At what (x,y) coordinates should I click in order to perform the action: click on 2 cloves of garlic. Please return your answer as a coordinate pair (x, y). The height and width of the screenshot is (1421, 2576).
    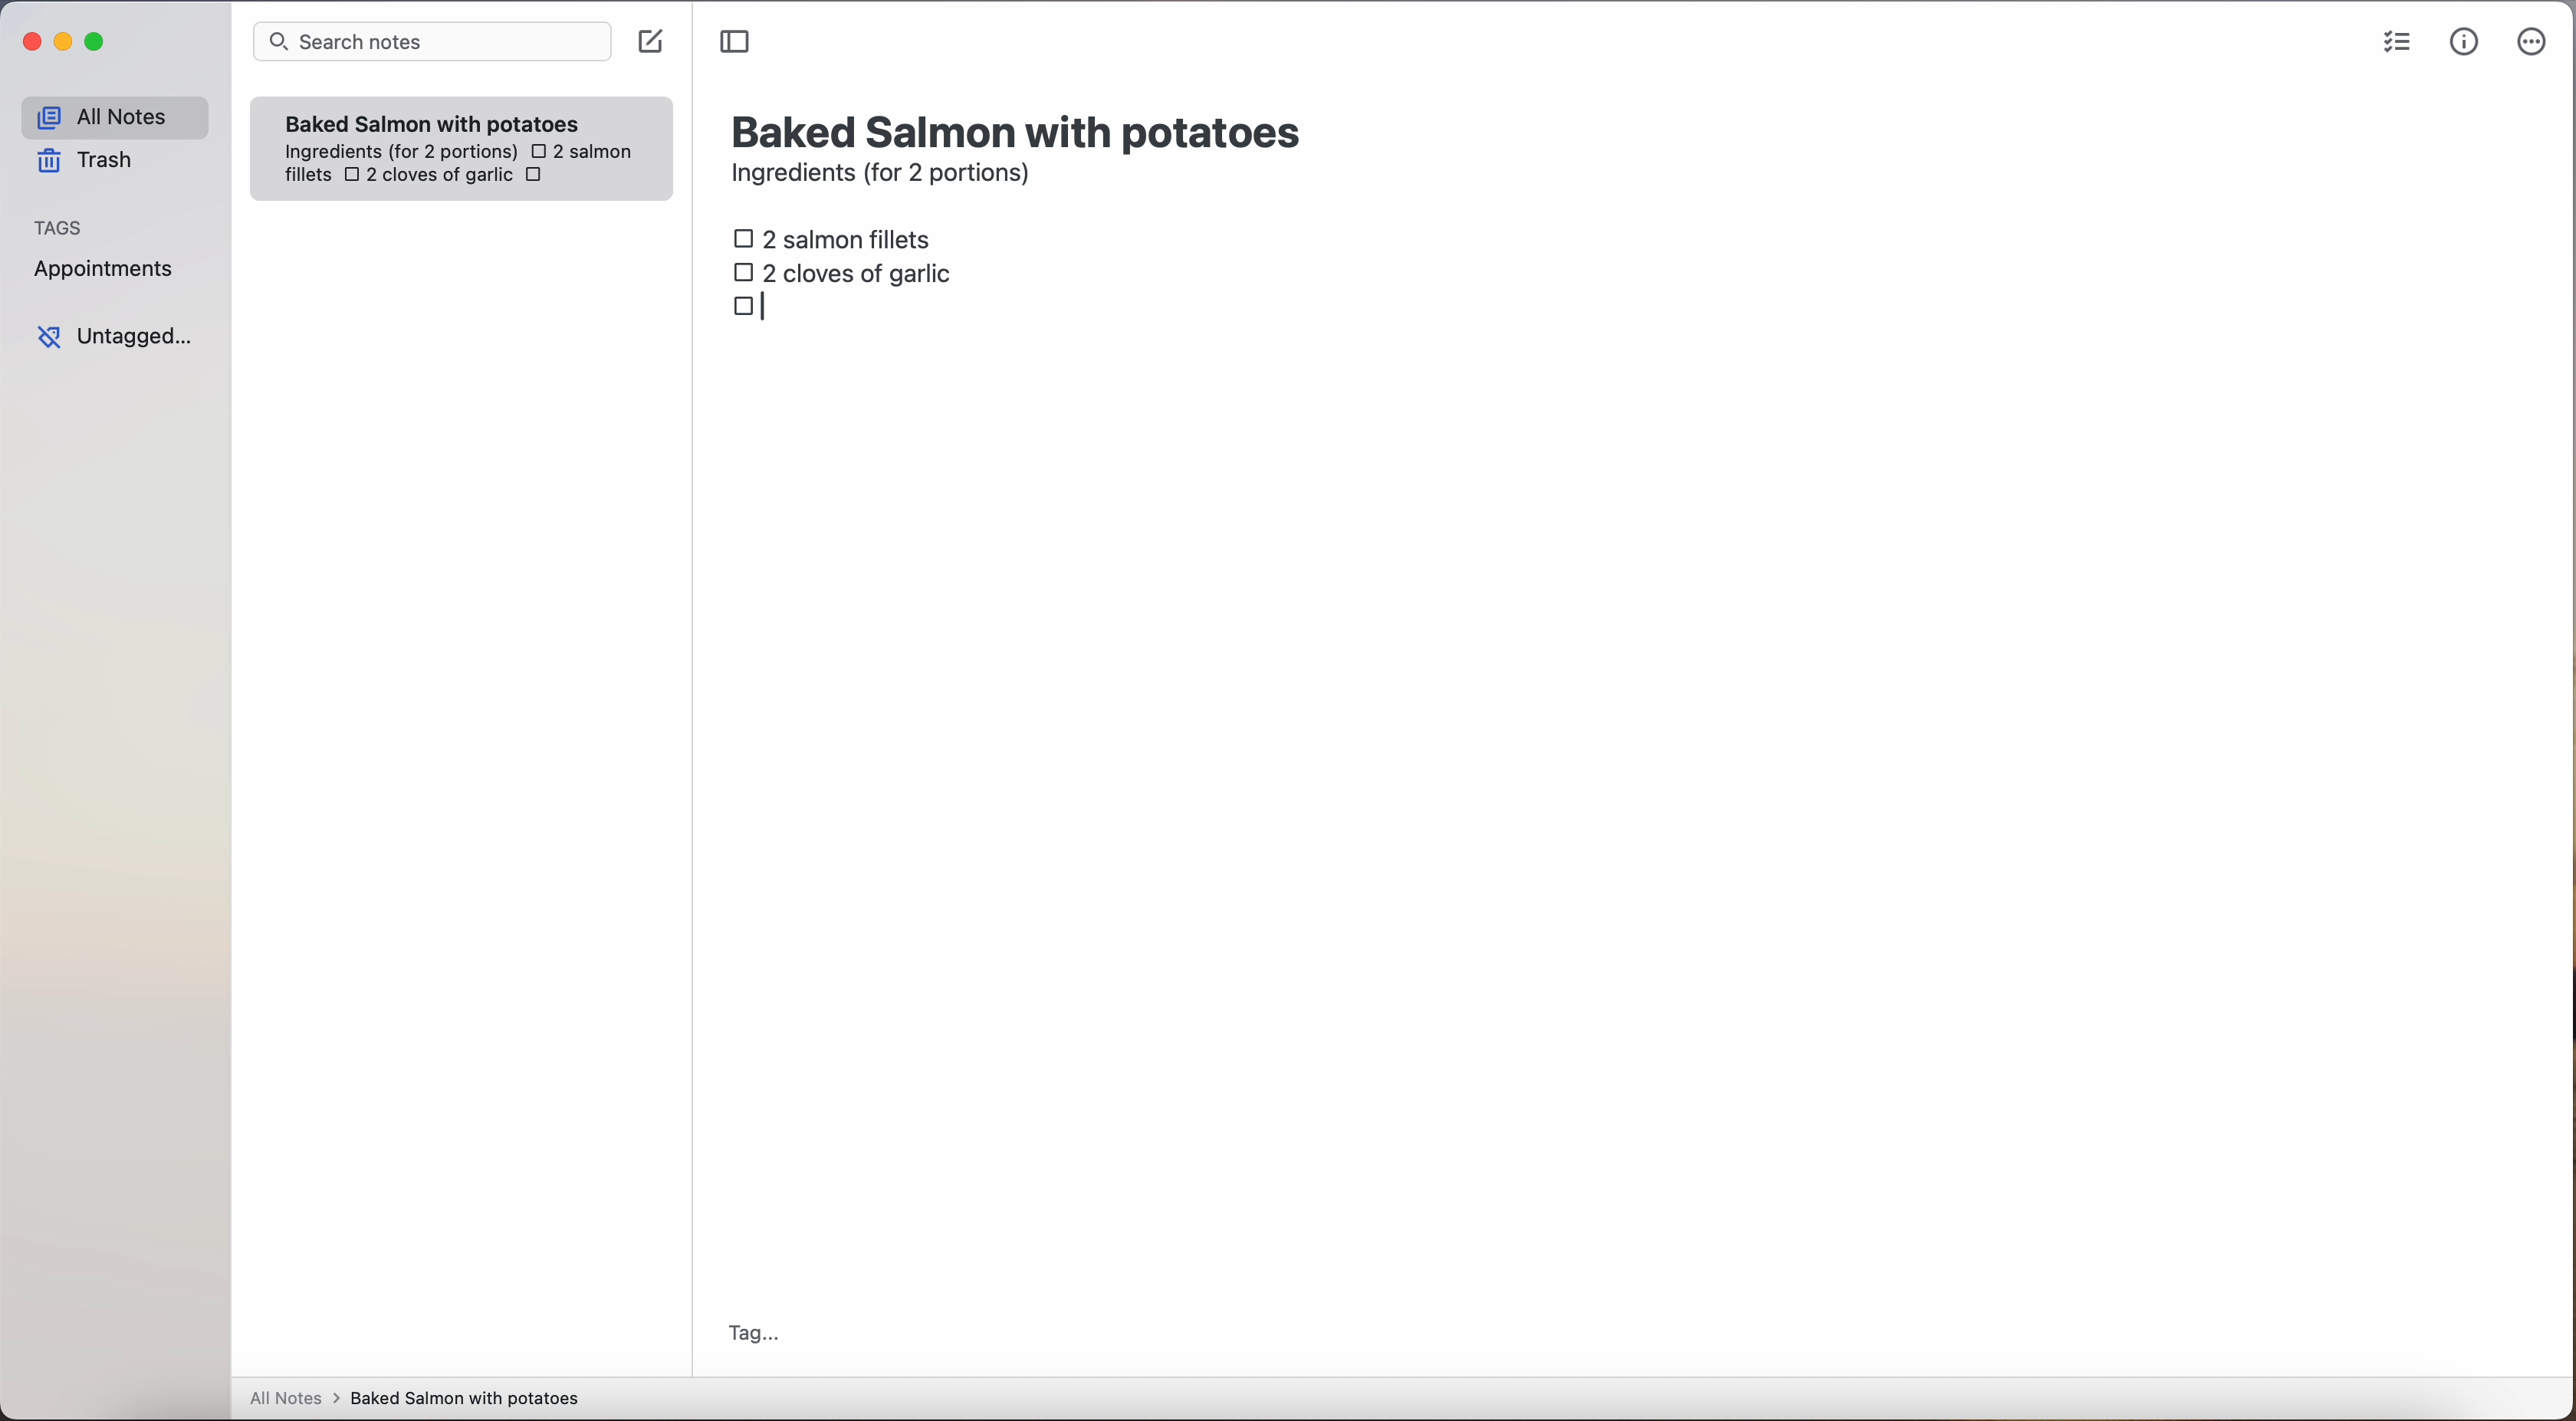
    Looking at the image, I should click on (428, 177).